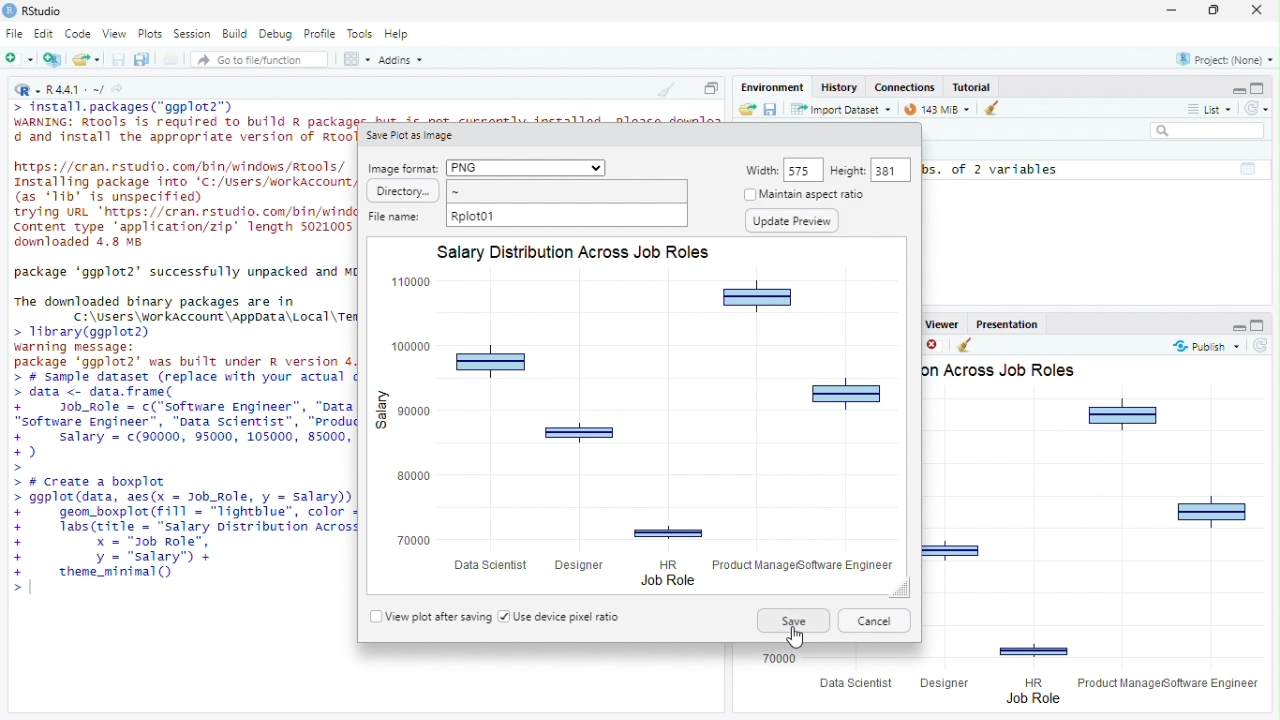  Describe the element at coordinates (430, 618) in the screenshot. I see `View plot after saving` at that location.